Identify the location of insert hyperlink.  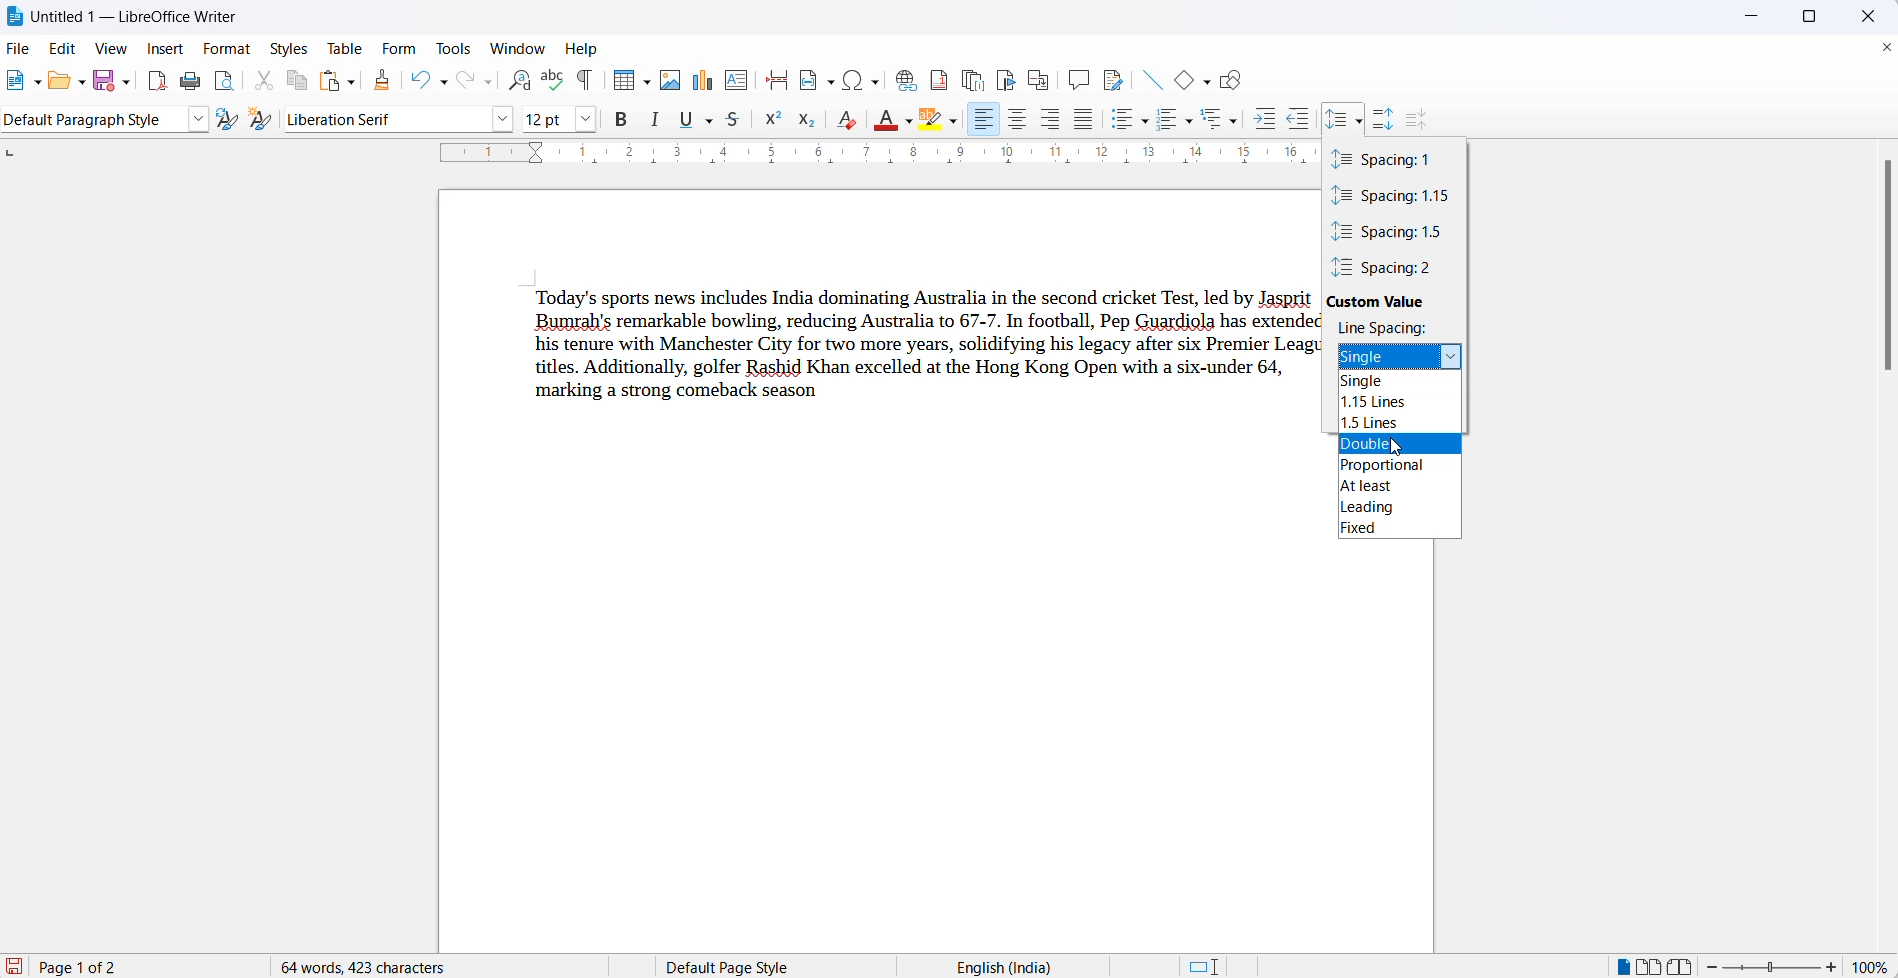
(902, 78).